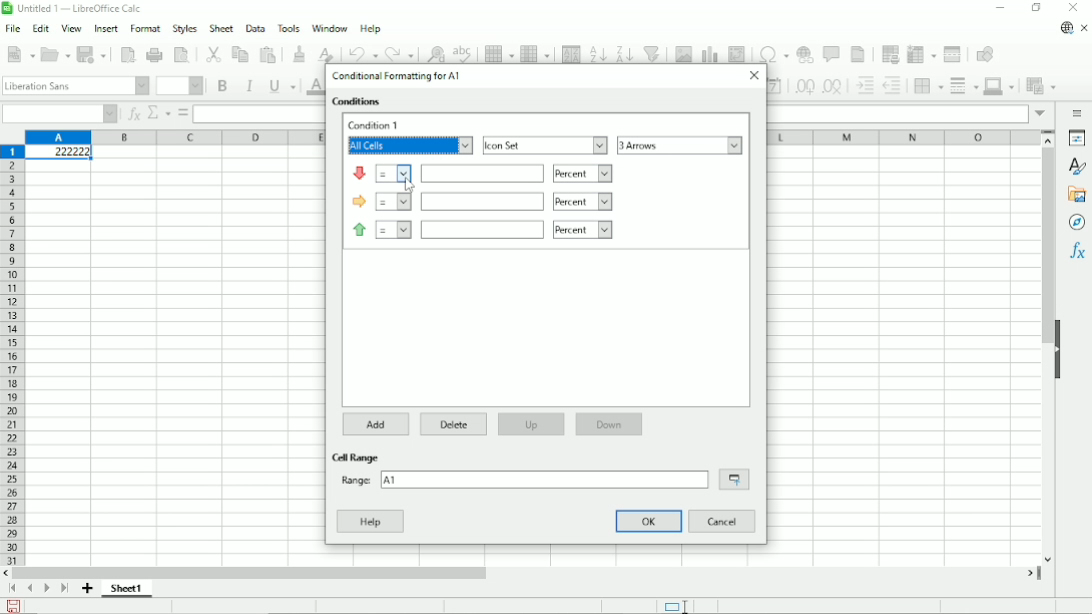  I want to click on Print, so click(156, 55).